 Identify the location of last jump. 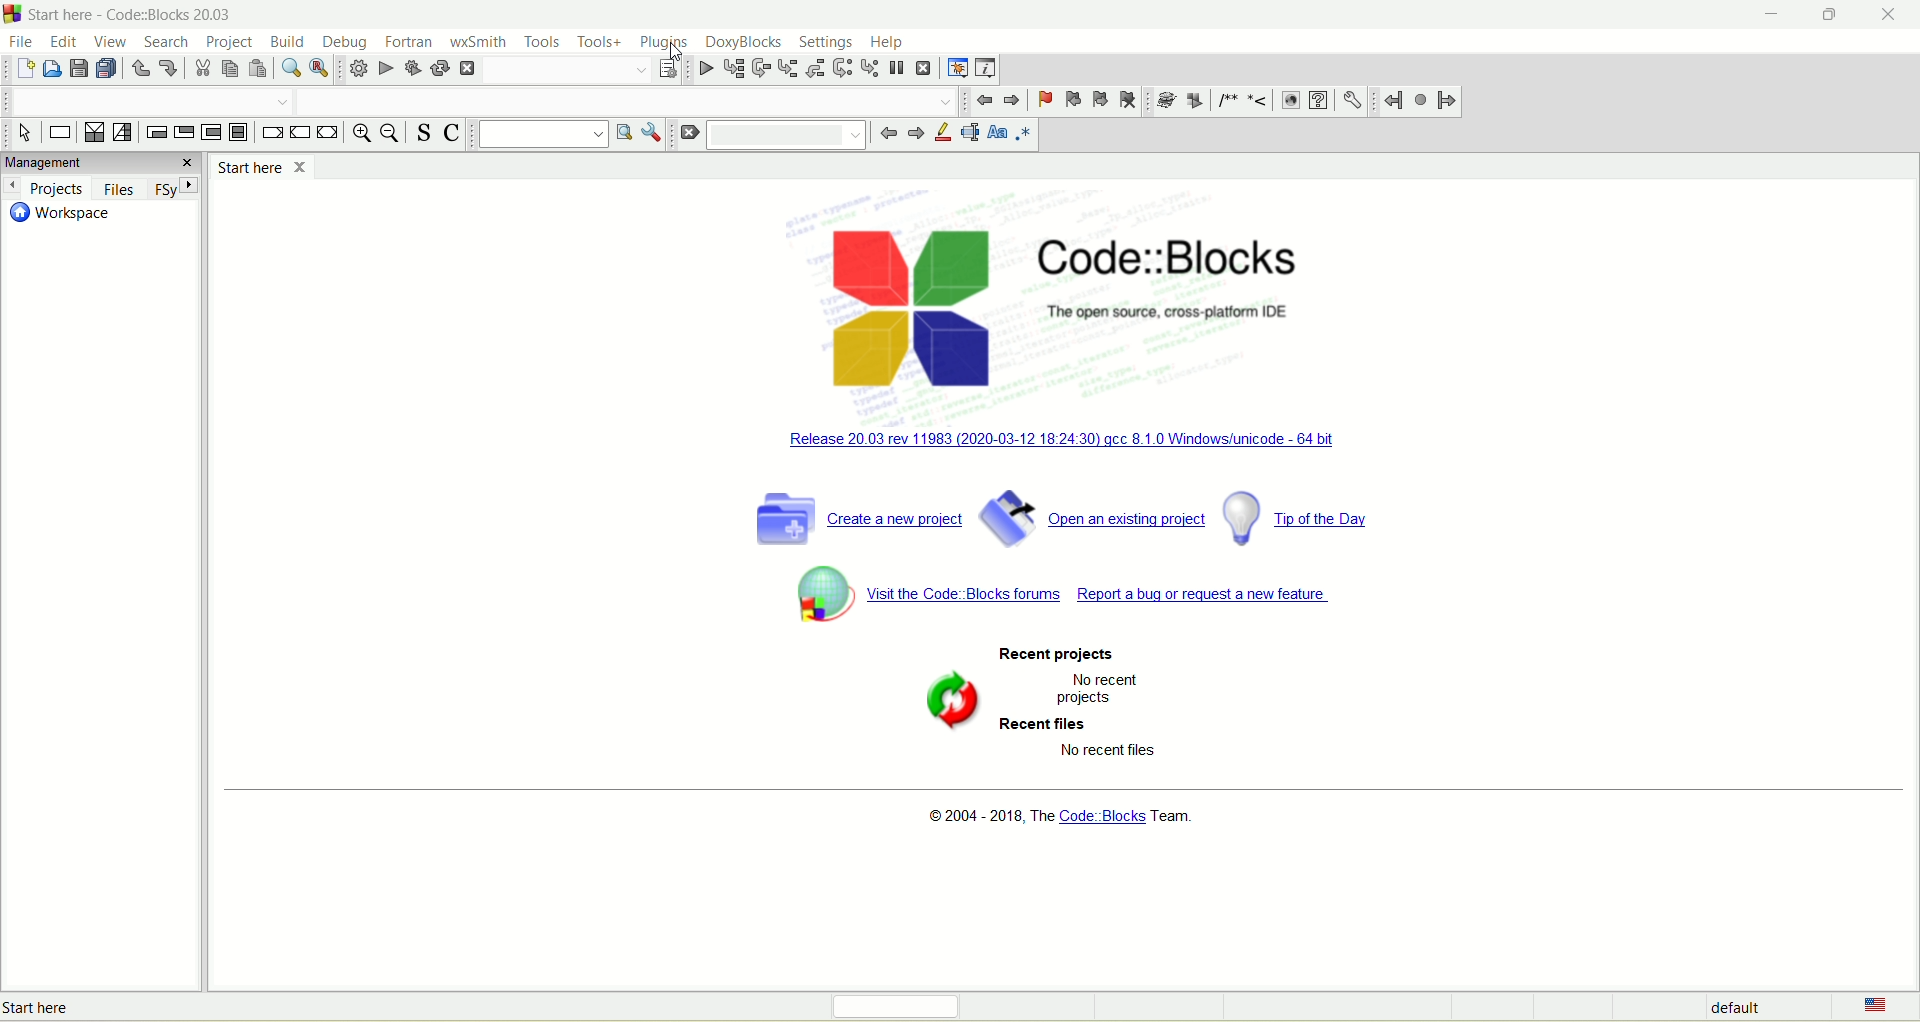
(1420, 99).